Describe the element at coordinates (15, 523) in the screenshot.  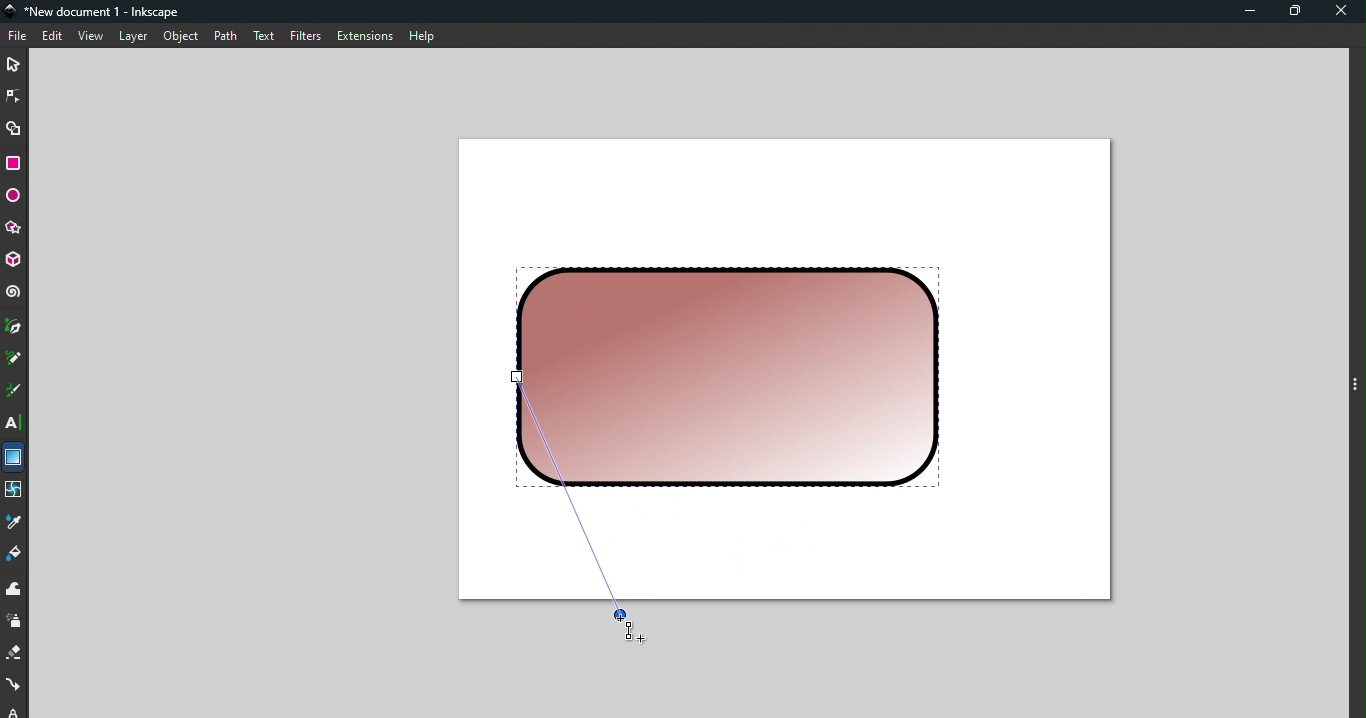
I see `Dropper tool` at that location.